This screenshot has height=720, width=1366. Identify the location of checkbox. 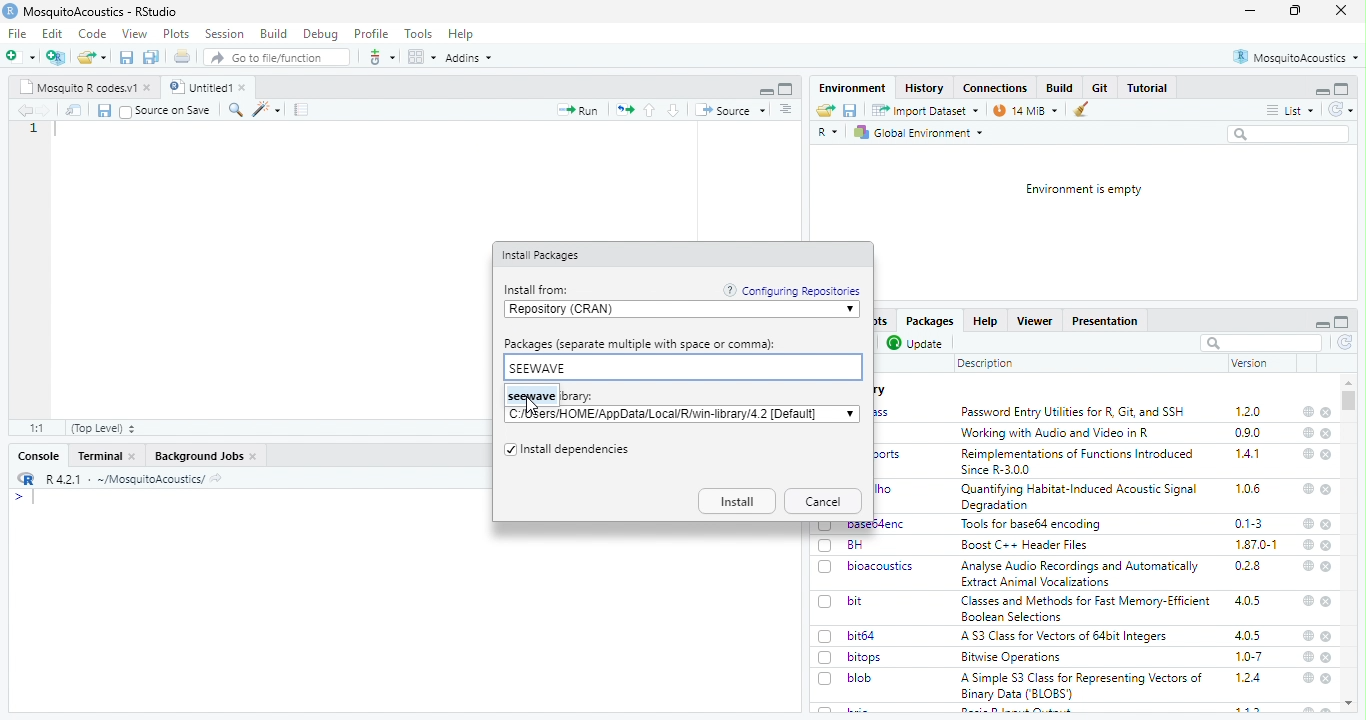
(826, 658).